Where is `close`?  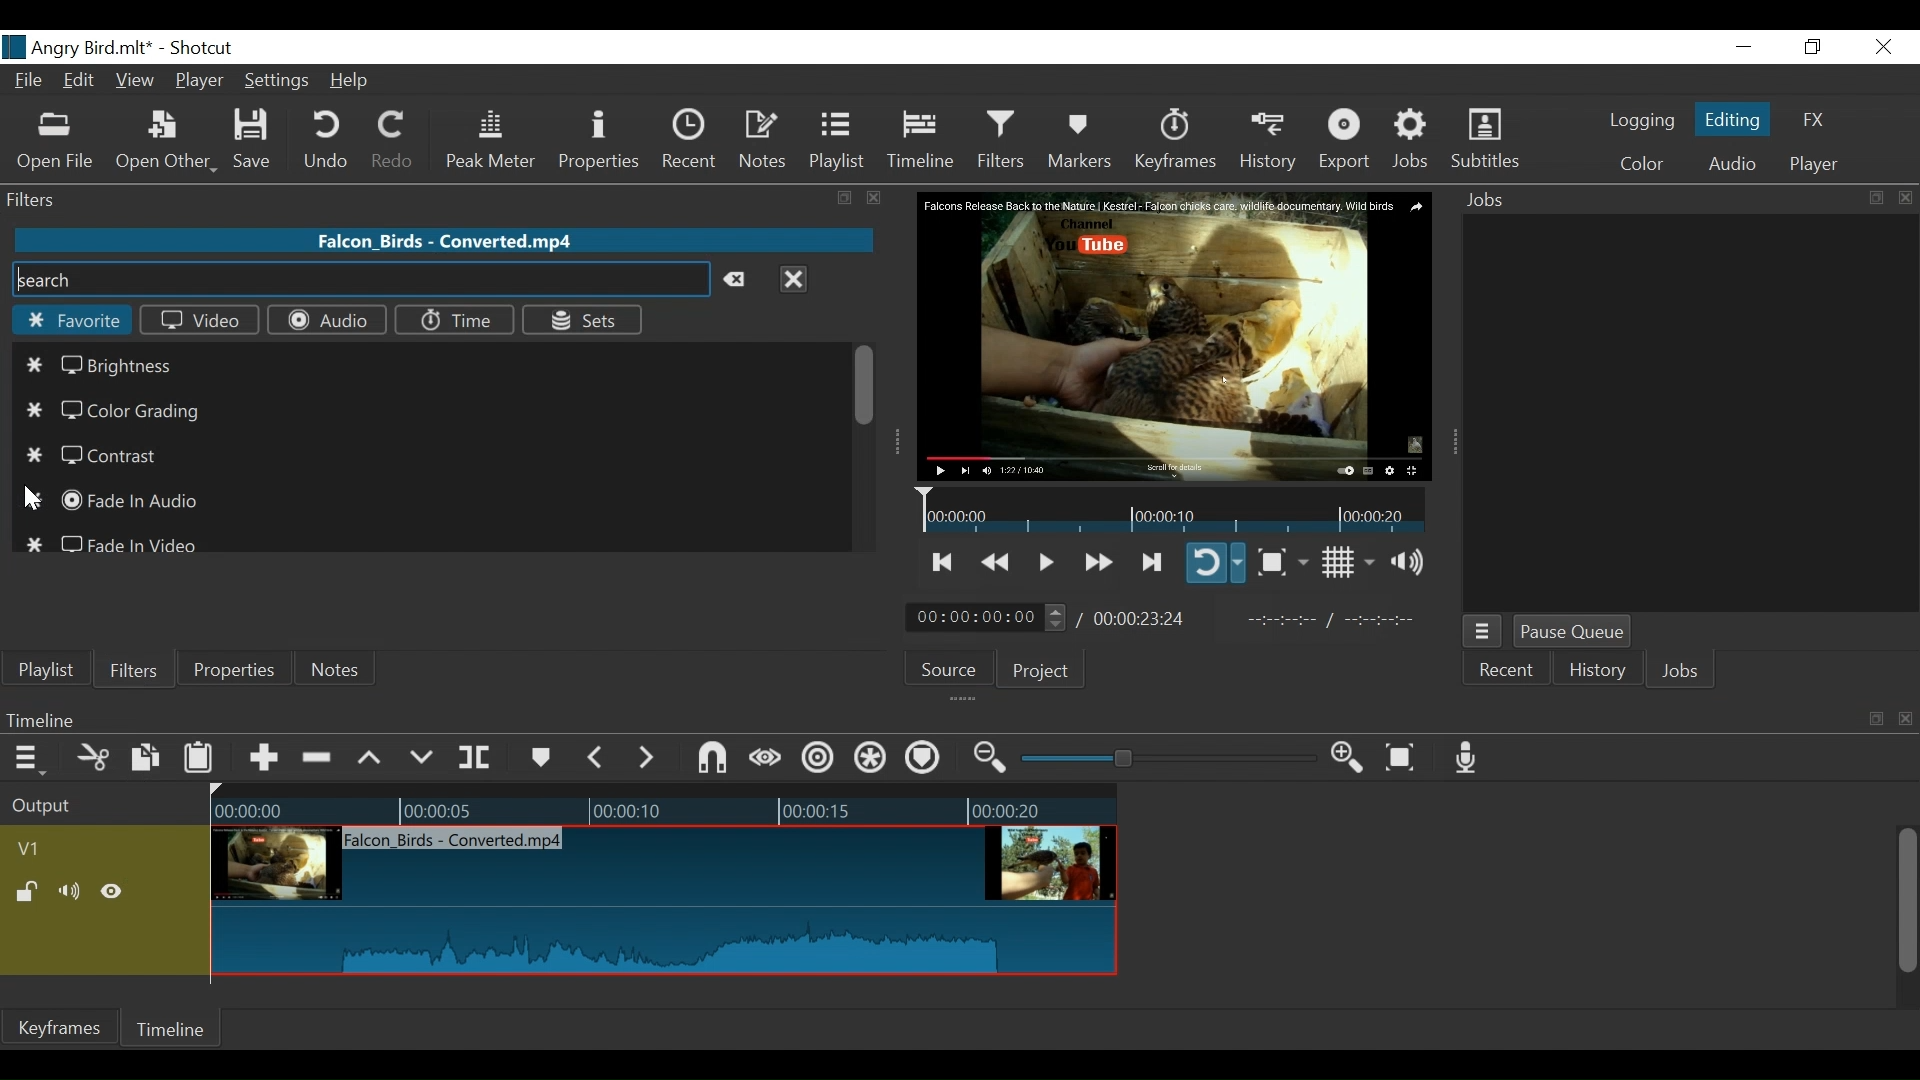 close is located at coordinates (875, 198).